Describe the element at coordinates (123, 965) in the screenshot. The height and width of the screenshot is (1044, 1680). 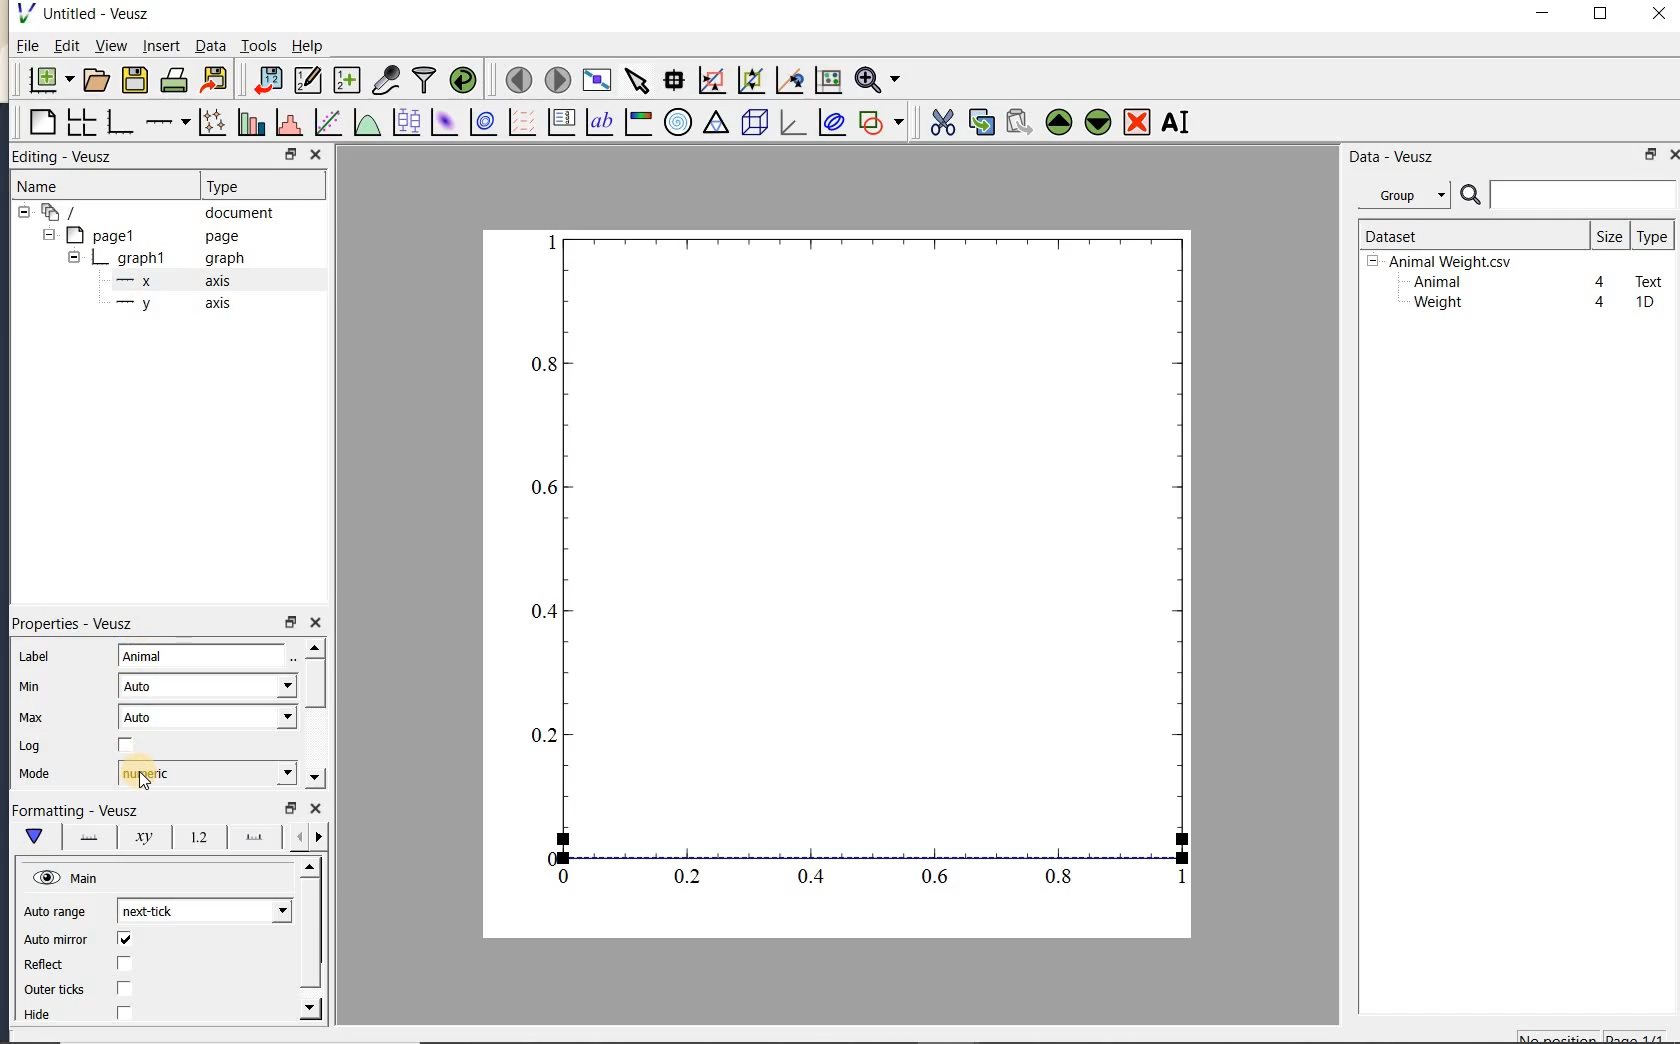
I see `check/uncheck` at that location.